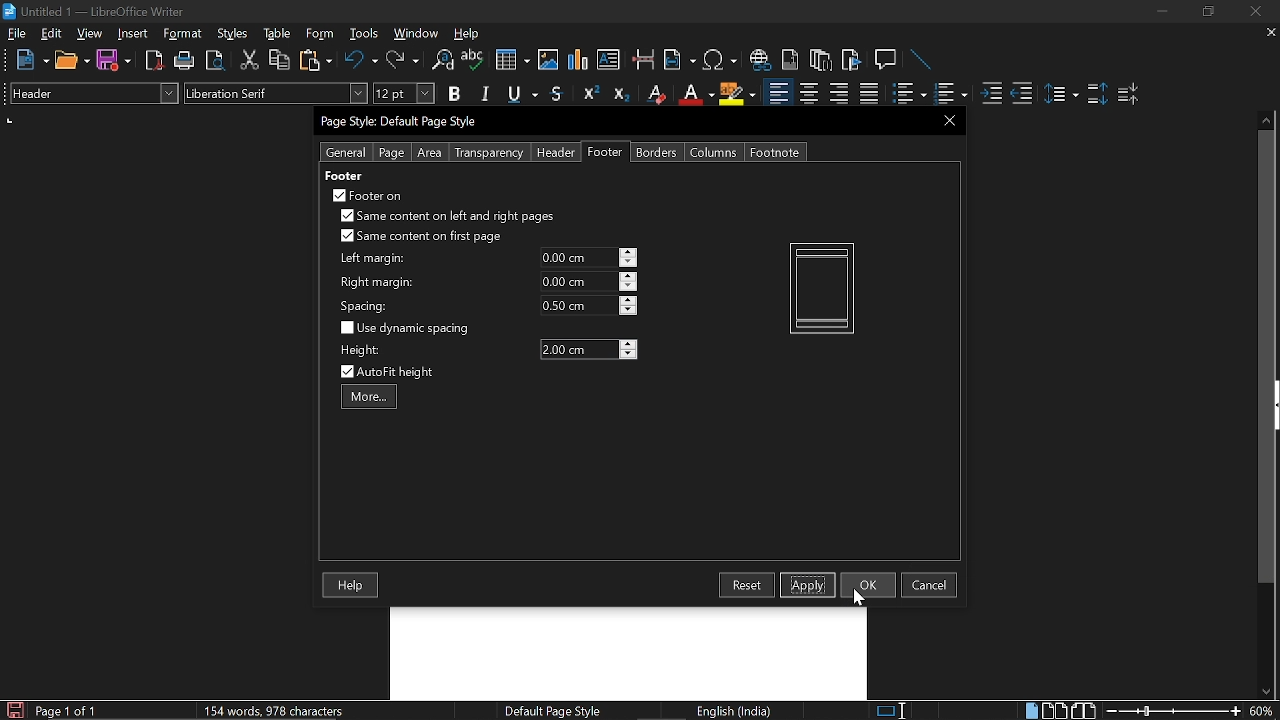  I want to click on line margin Line margin, so click(577, 258).